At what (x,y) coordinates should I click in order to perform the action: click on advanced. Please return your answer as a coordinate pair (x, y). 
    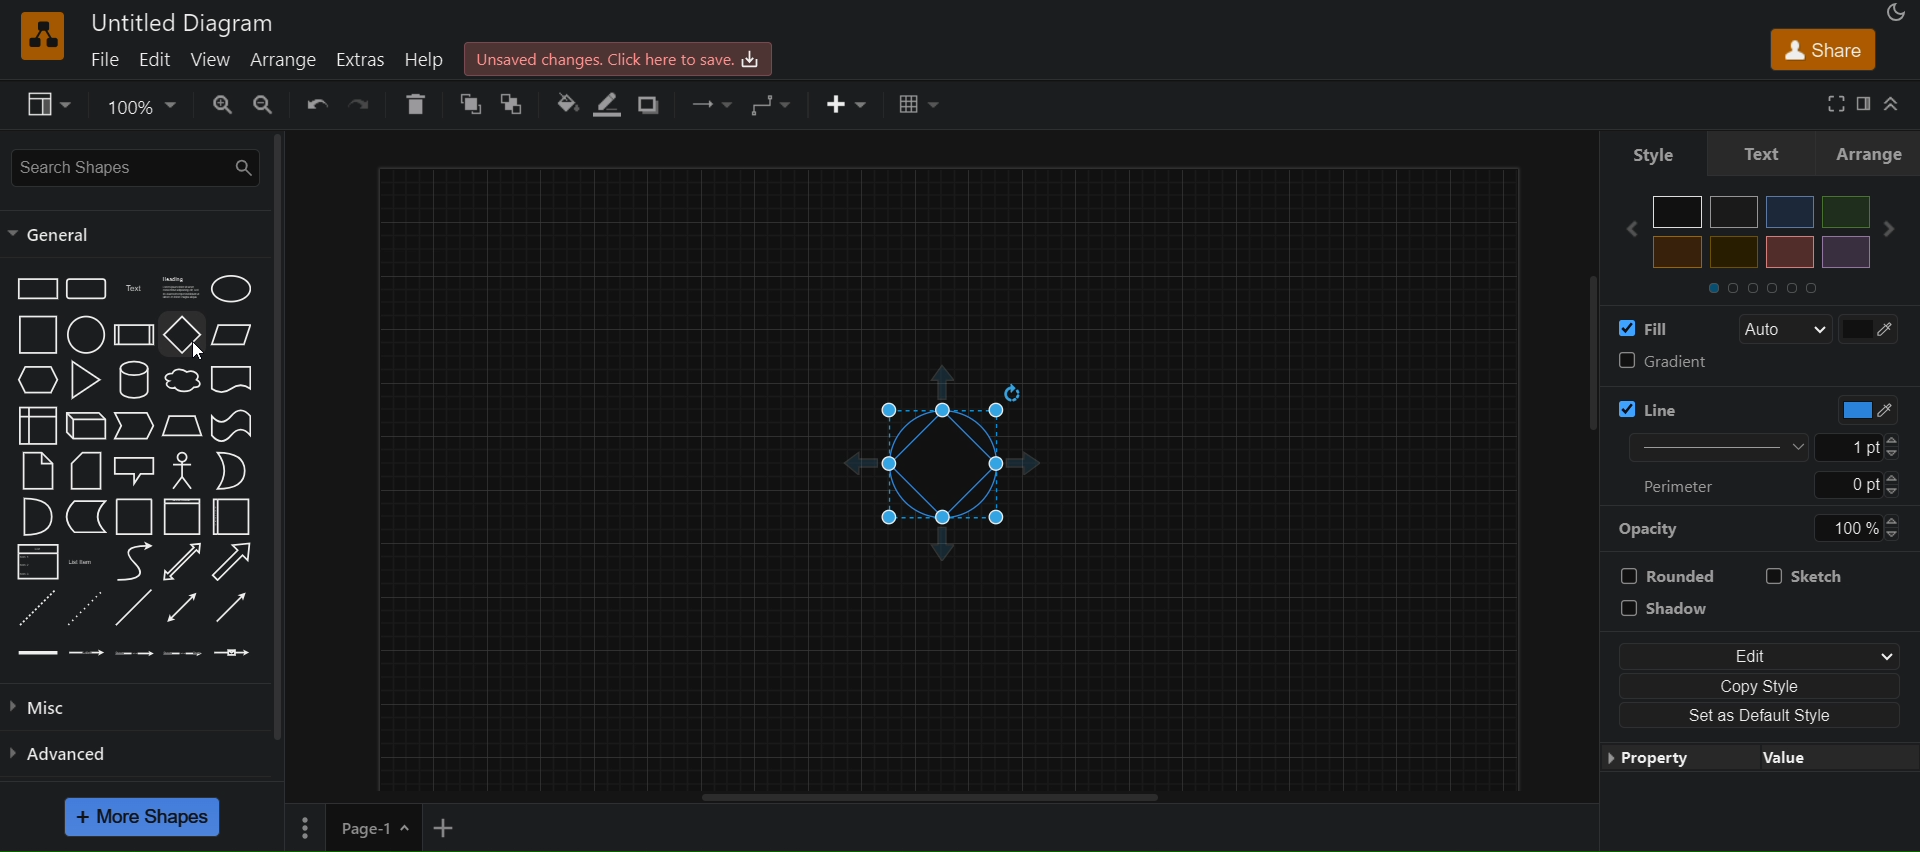
    Looking at the image, I should click on (70, 751).